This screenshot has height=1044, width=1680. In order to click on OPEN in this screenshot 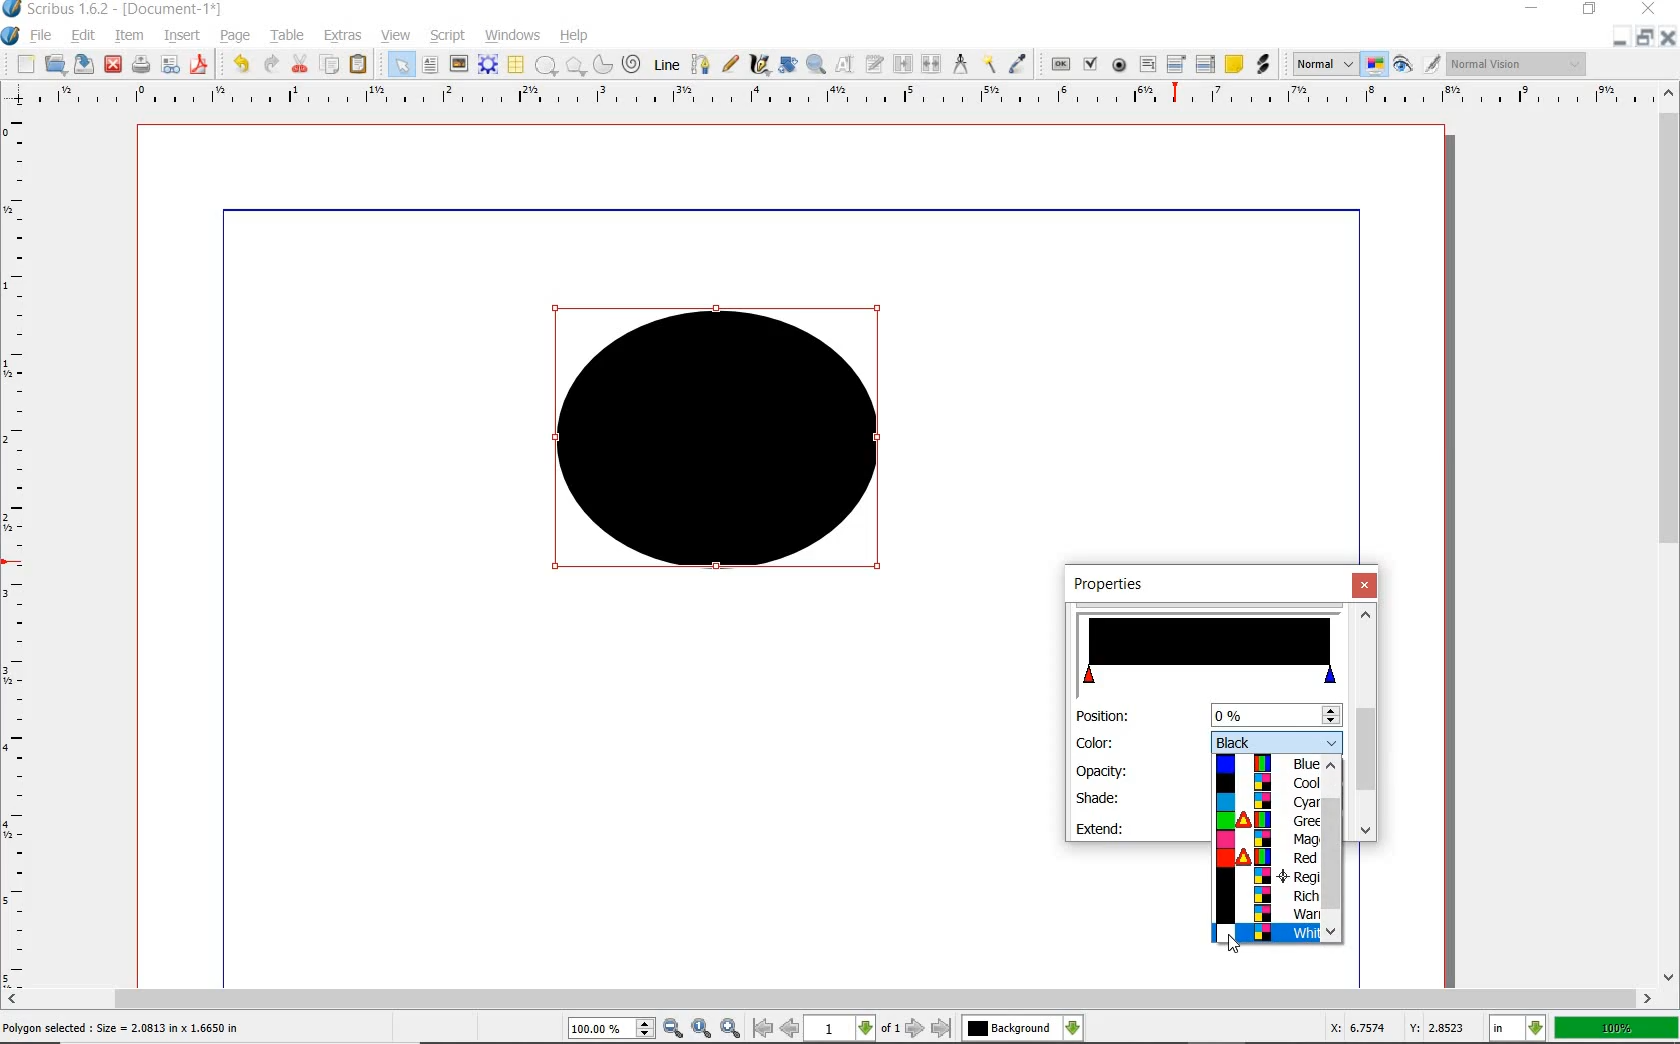, I will do `click(55, 63)`.